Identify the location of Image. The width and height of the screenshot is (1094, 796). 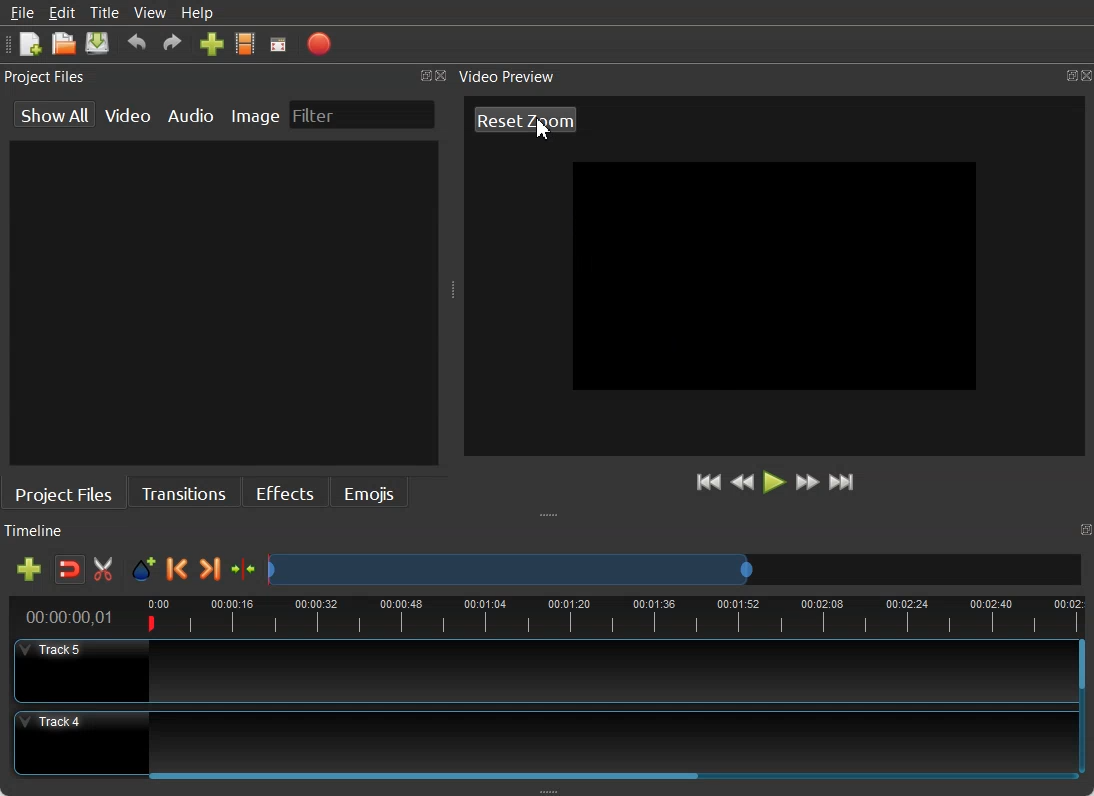
(256, 117).